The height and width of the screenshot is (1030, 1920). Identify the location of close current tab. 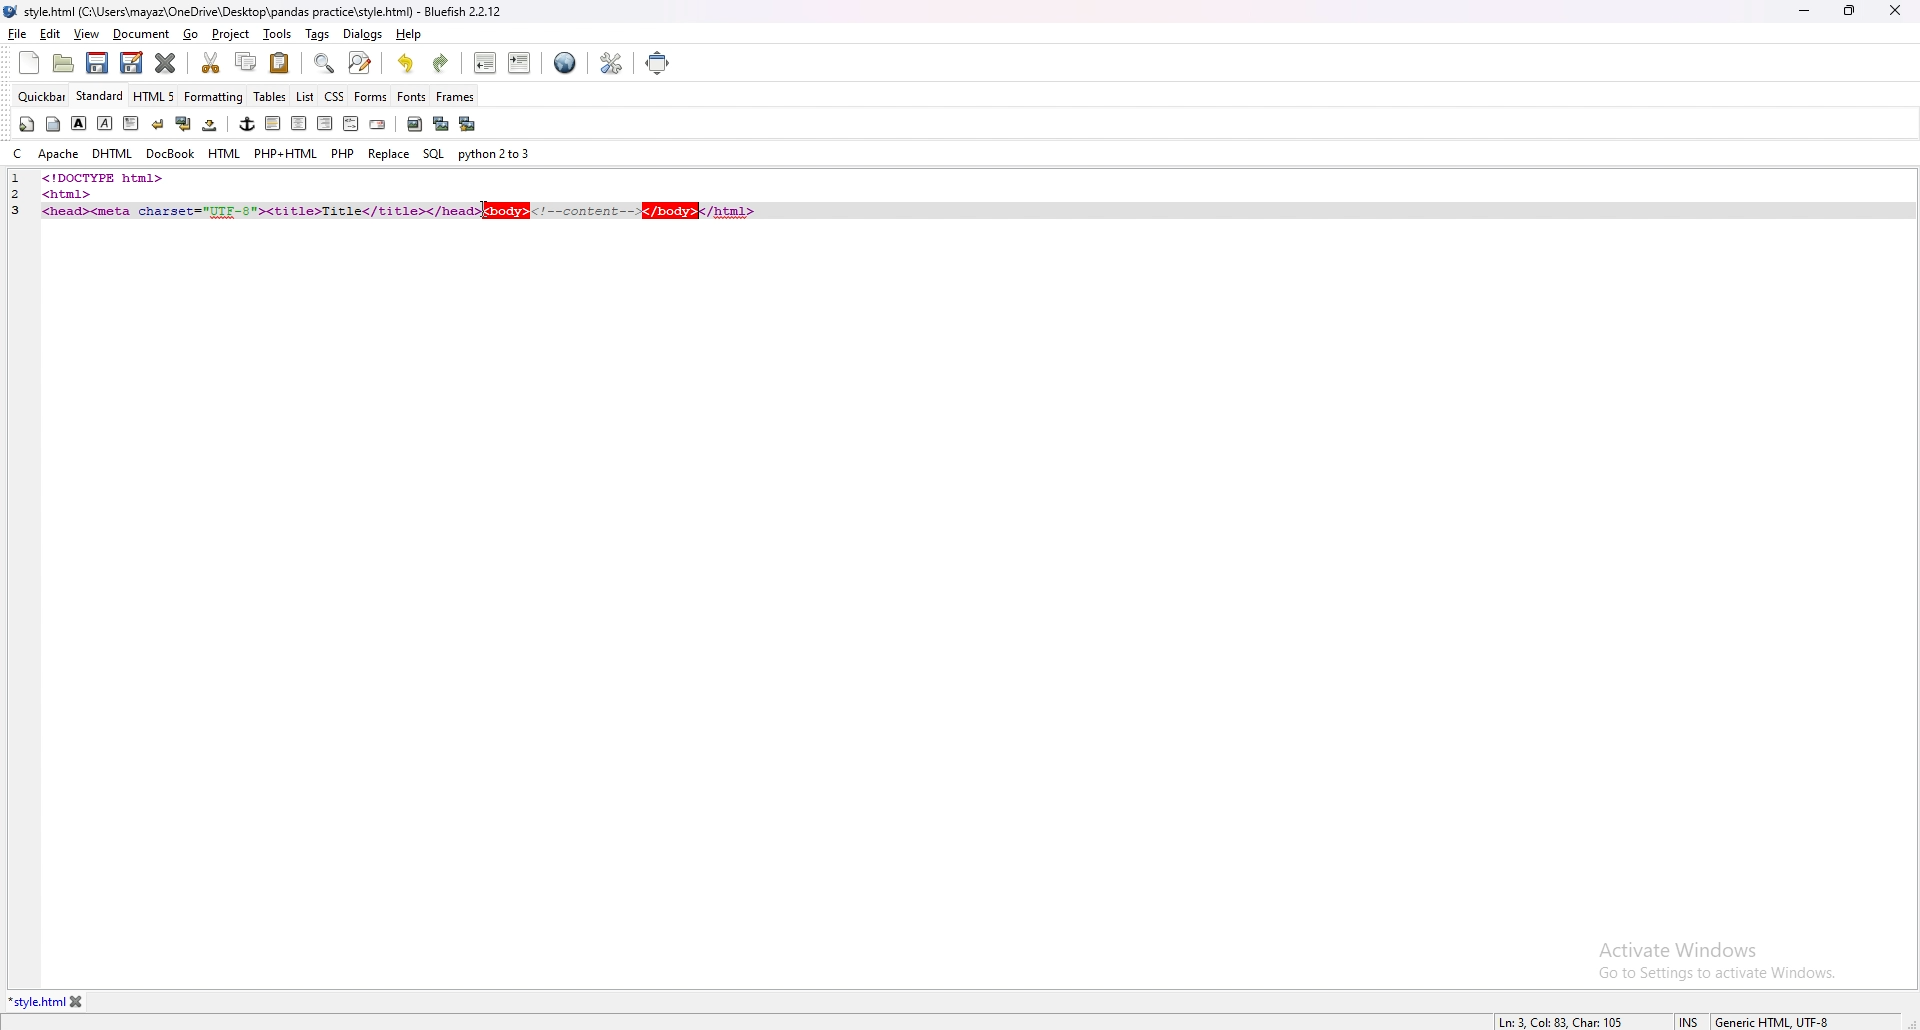
(167, 63).